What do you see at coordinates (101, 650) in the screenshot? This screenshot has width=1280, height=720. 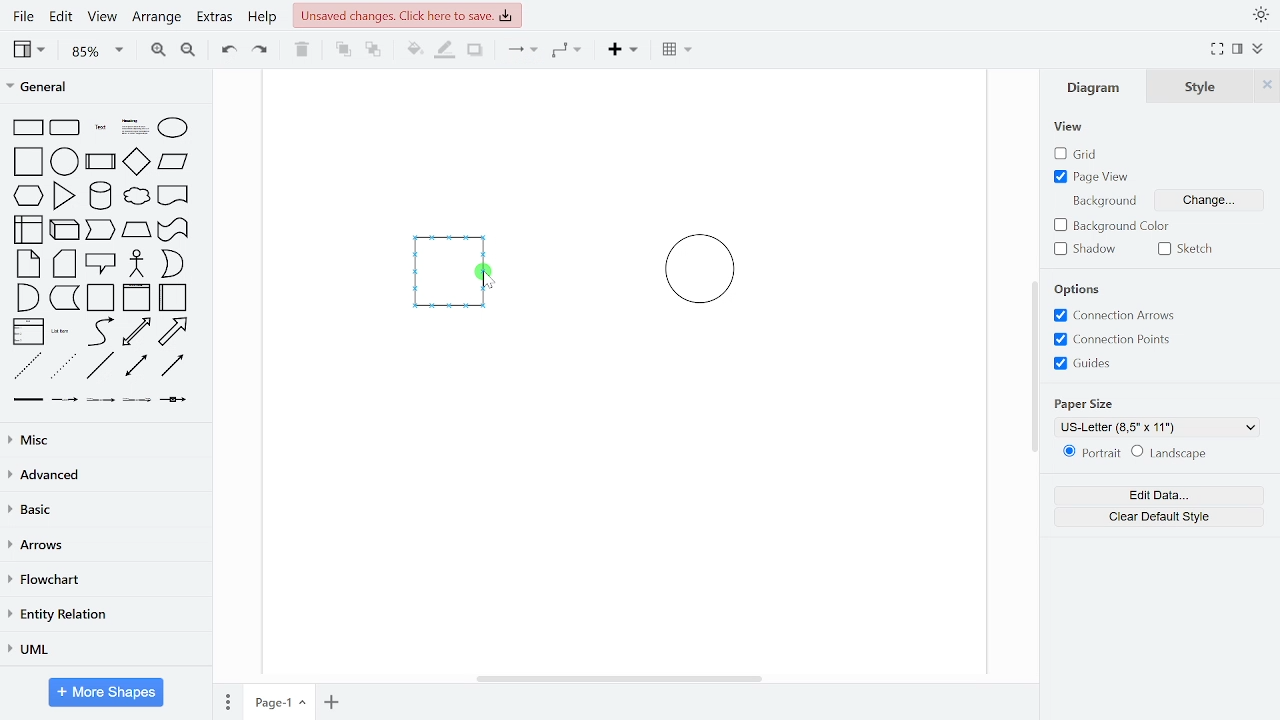 I see `UML` at bounding box center [101, 650].